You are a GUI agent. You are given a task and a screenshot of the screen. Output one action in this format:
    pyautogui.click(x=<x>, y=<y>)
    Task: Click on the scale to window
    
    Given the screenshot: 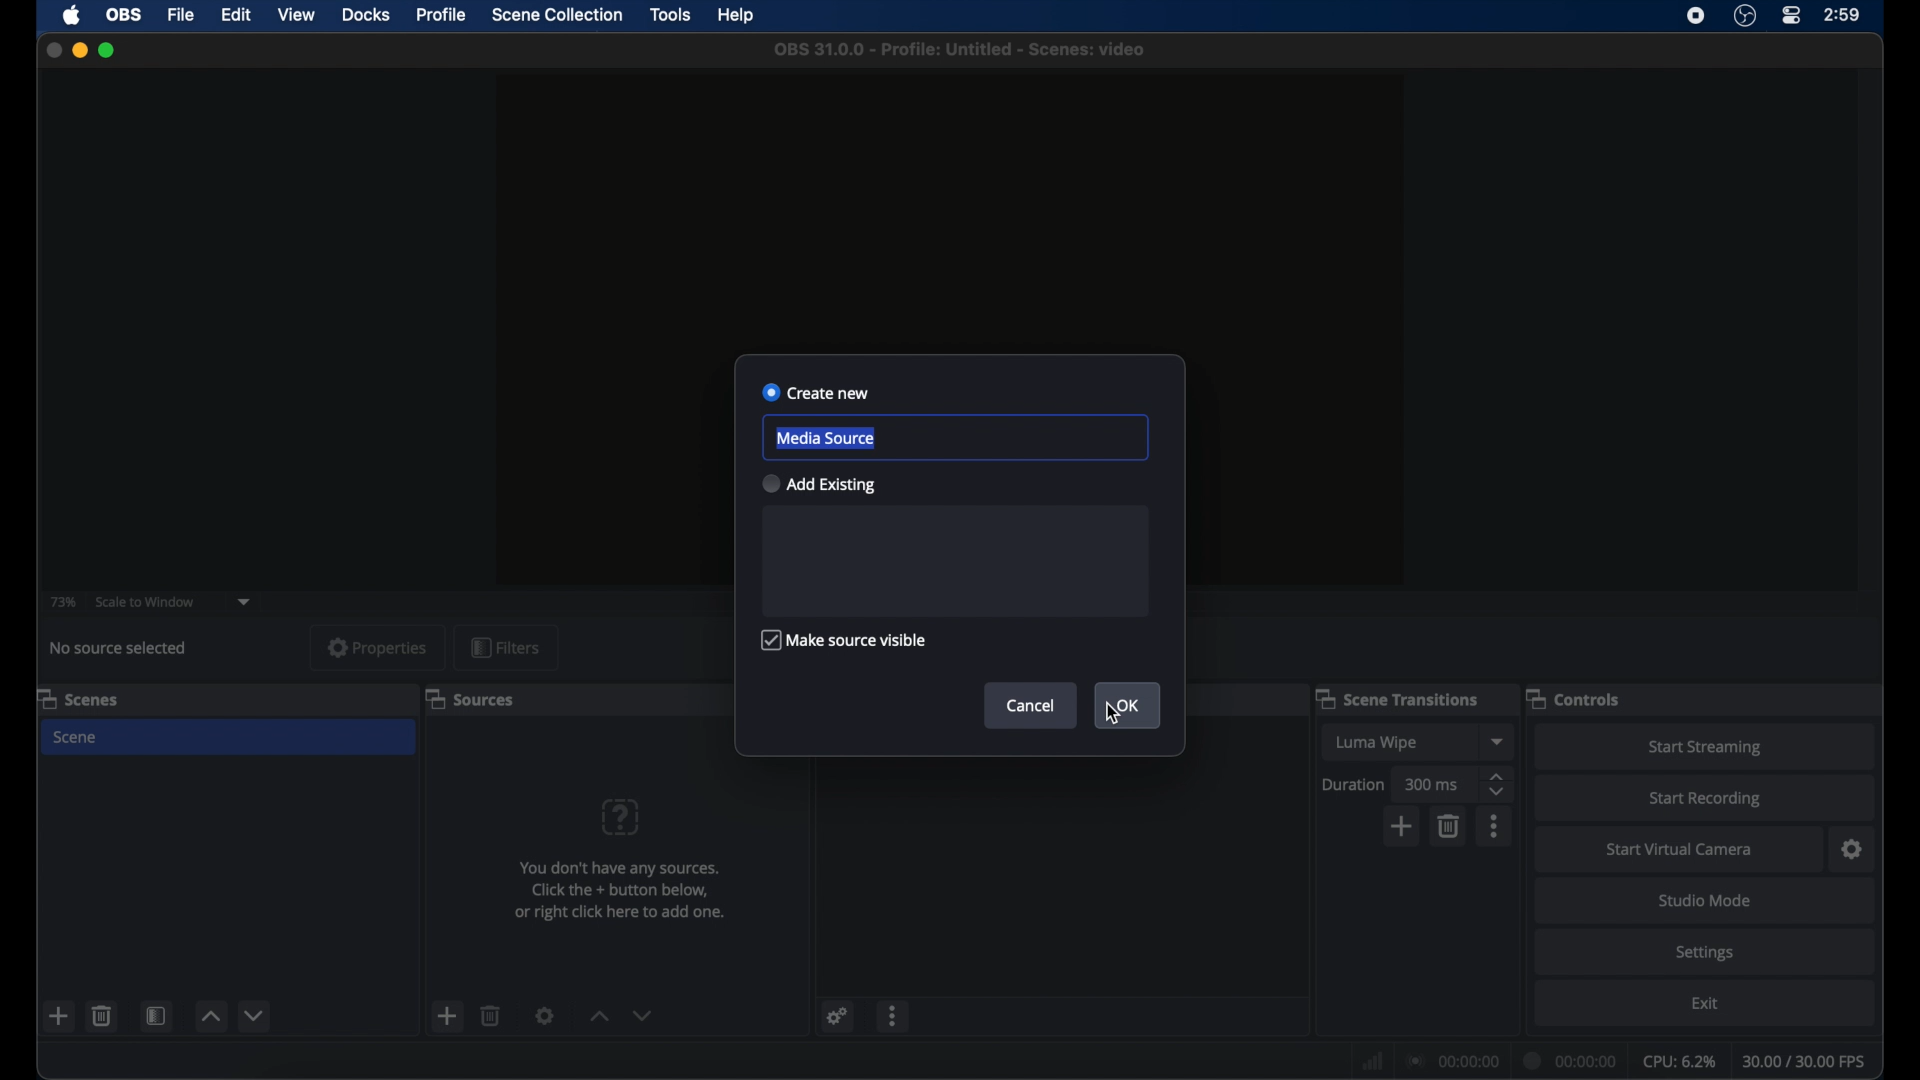 What is the action you would take?
    pyautogui.click(x=148, y=601)
    